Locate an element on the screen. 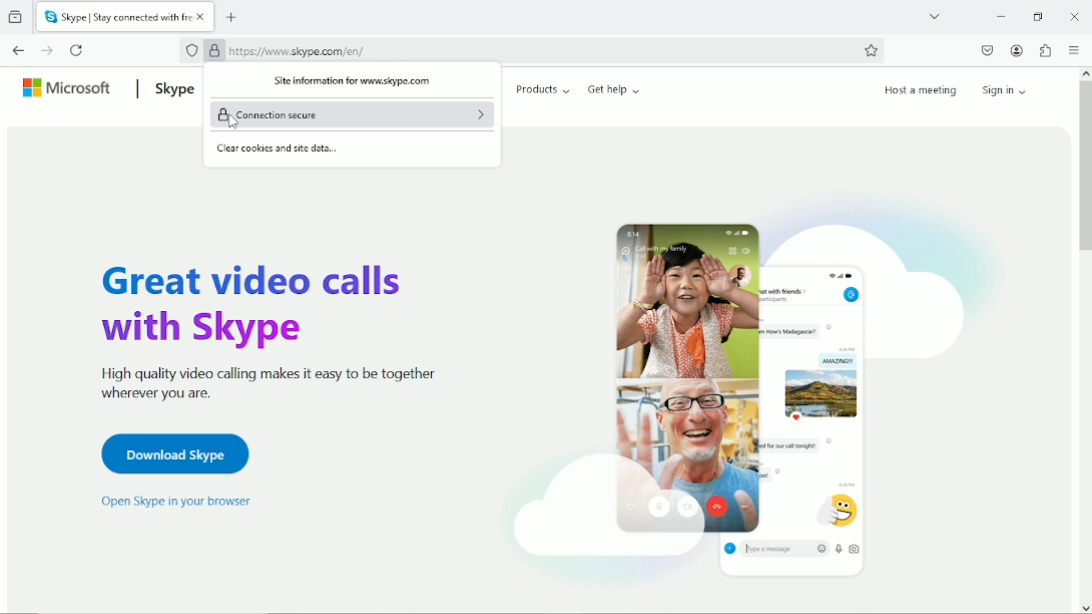 The image size is (1092, 614). Host a meeting is located at coordinates (919, 90).